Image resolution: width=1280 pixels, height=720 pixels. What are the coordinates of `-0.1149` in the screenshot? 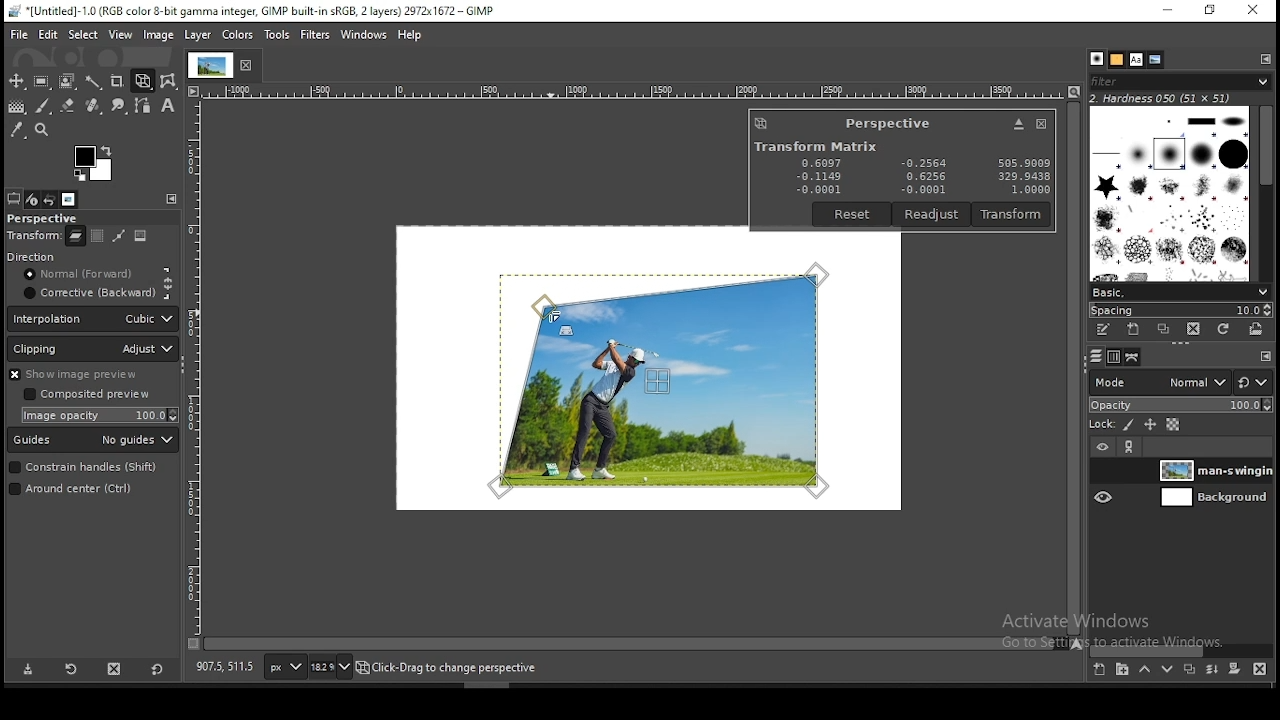 It's located at (817, 176).